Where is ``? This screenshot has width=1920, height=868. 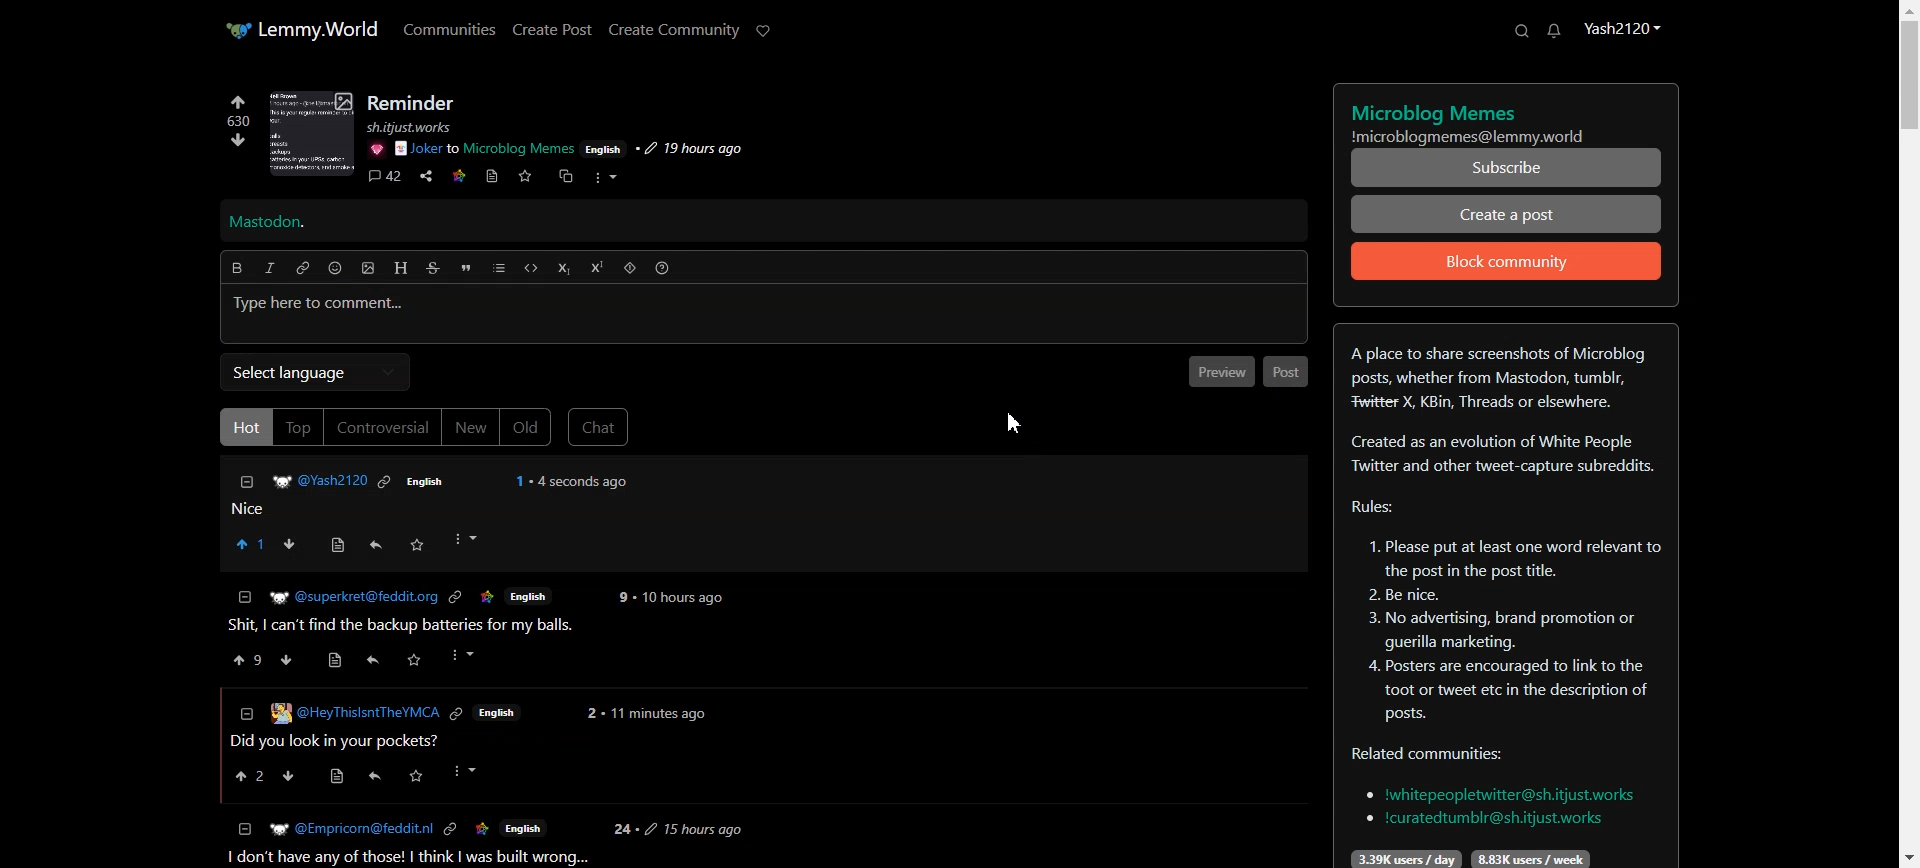
 is located at coordinates (349, 714).